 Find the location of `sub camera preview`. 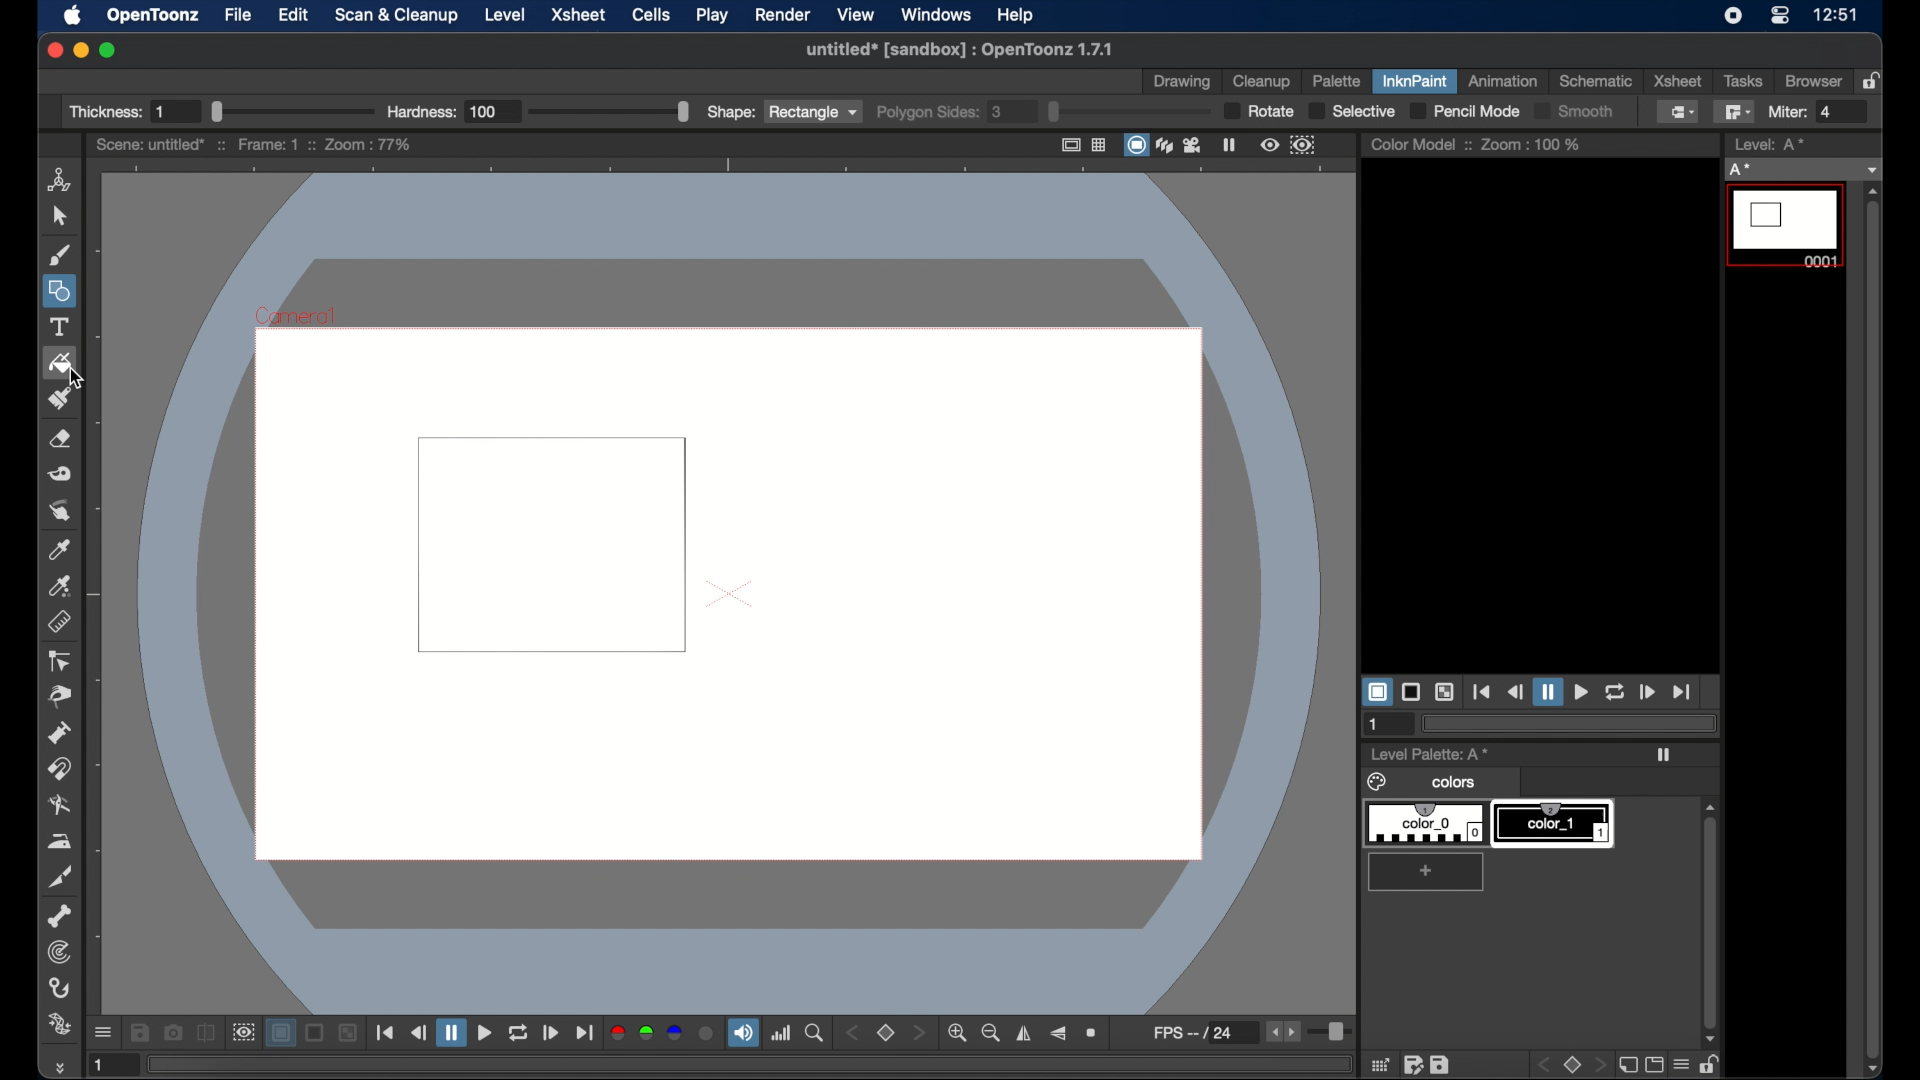

sub camera preview is located at coordinates (1303, 145).